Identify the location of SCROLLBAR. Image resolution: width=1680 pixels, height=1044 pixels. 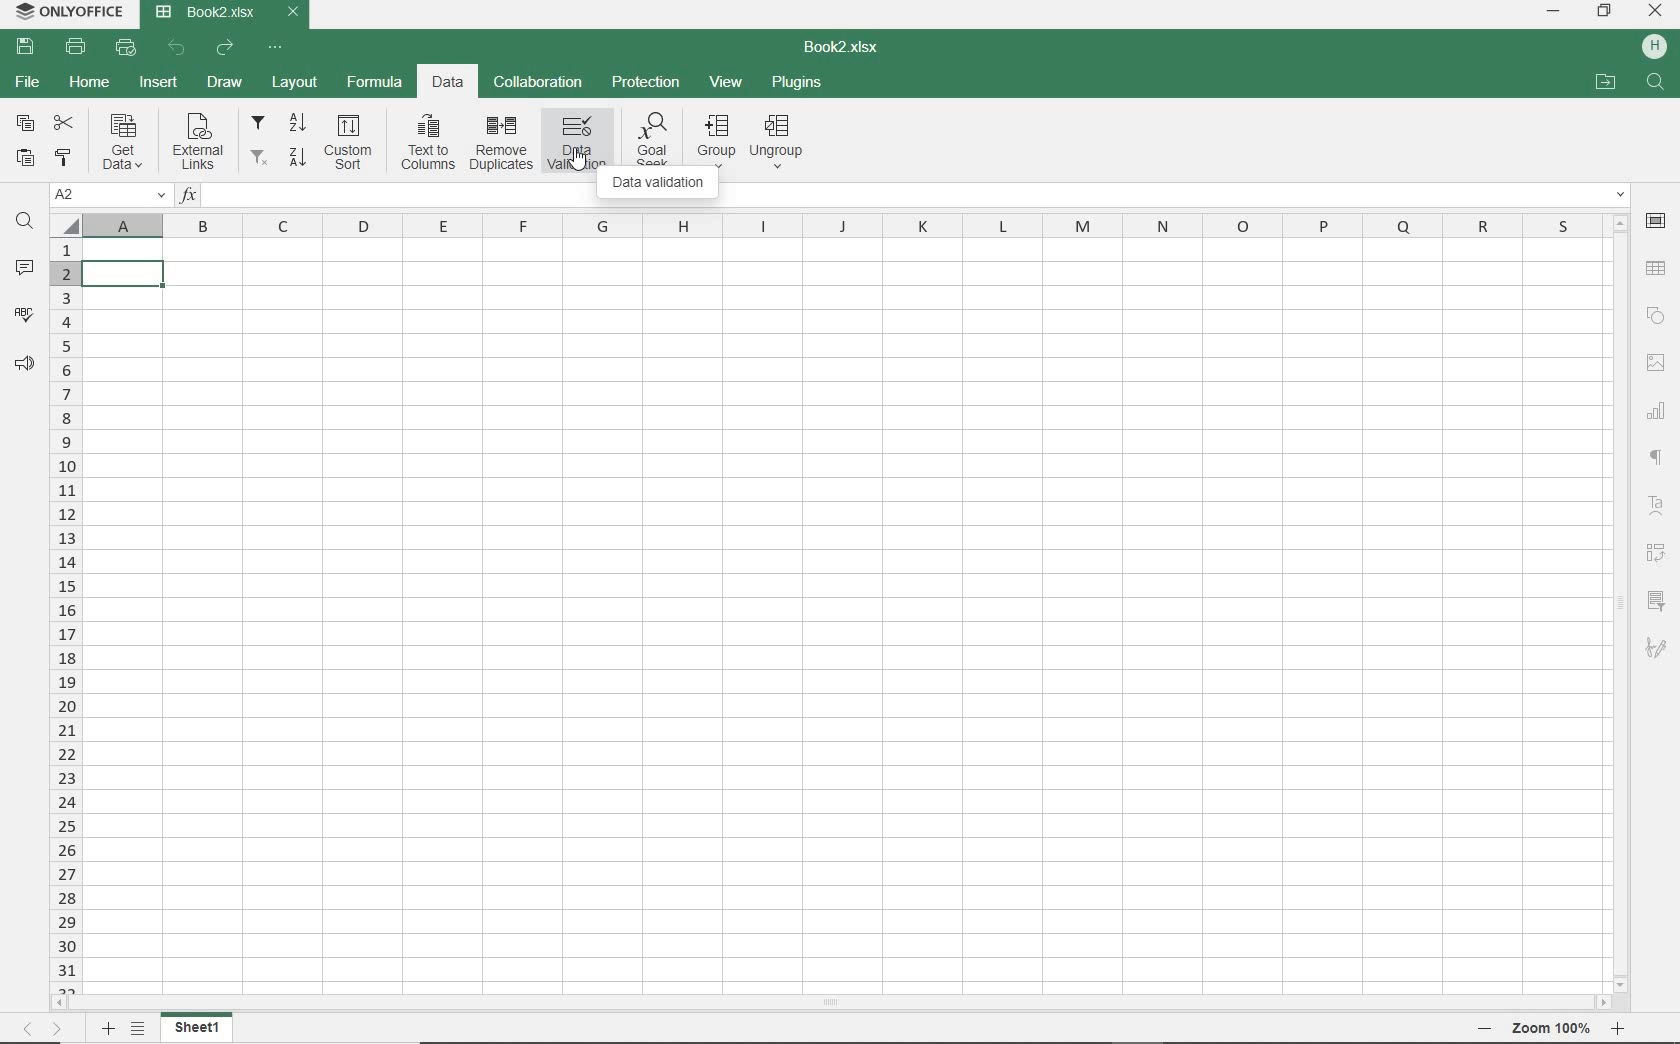
(1621, 597).